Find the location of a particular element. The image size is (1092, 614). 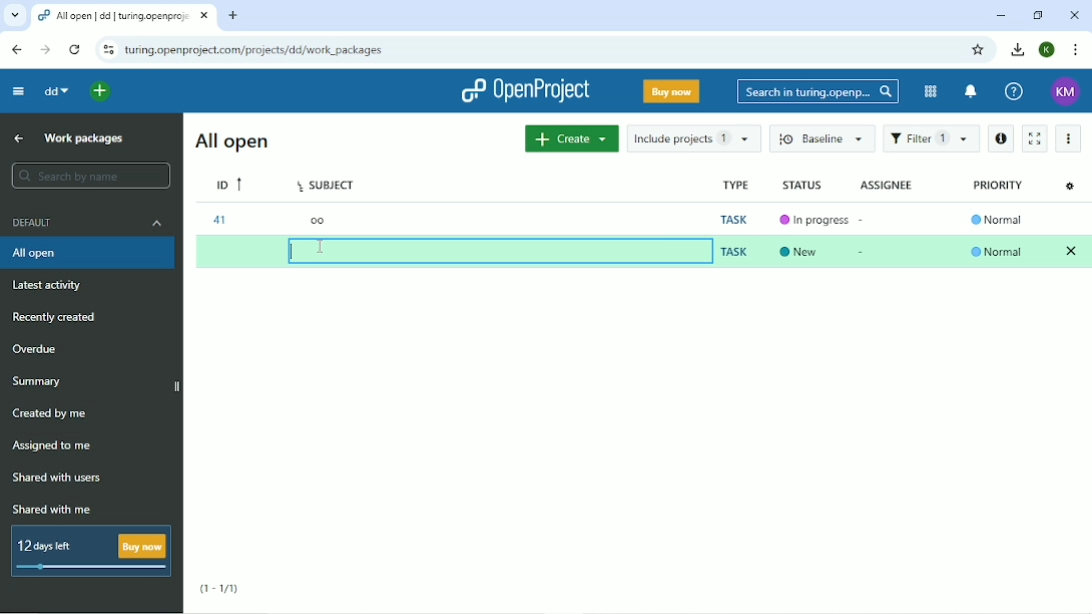

Open details view is located at coordinates (1001, 138).